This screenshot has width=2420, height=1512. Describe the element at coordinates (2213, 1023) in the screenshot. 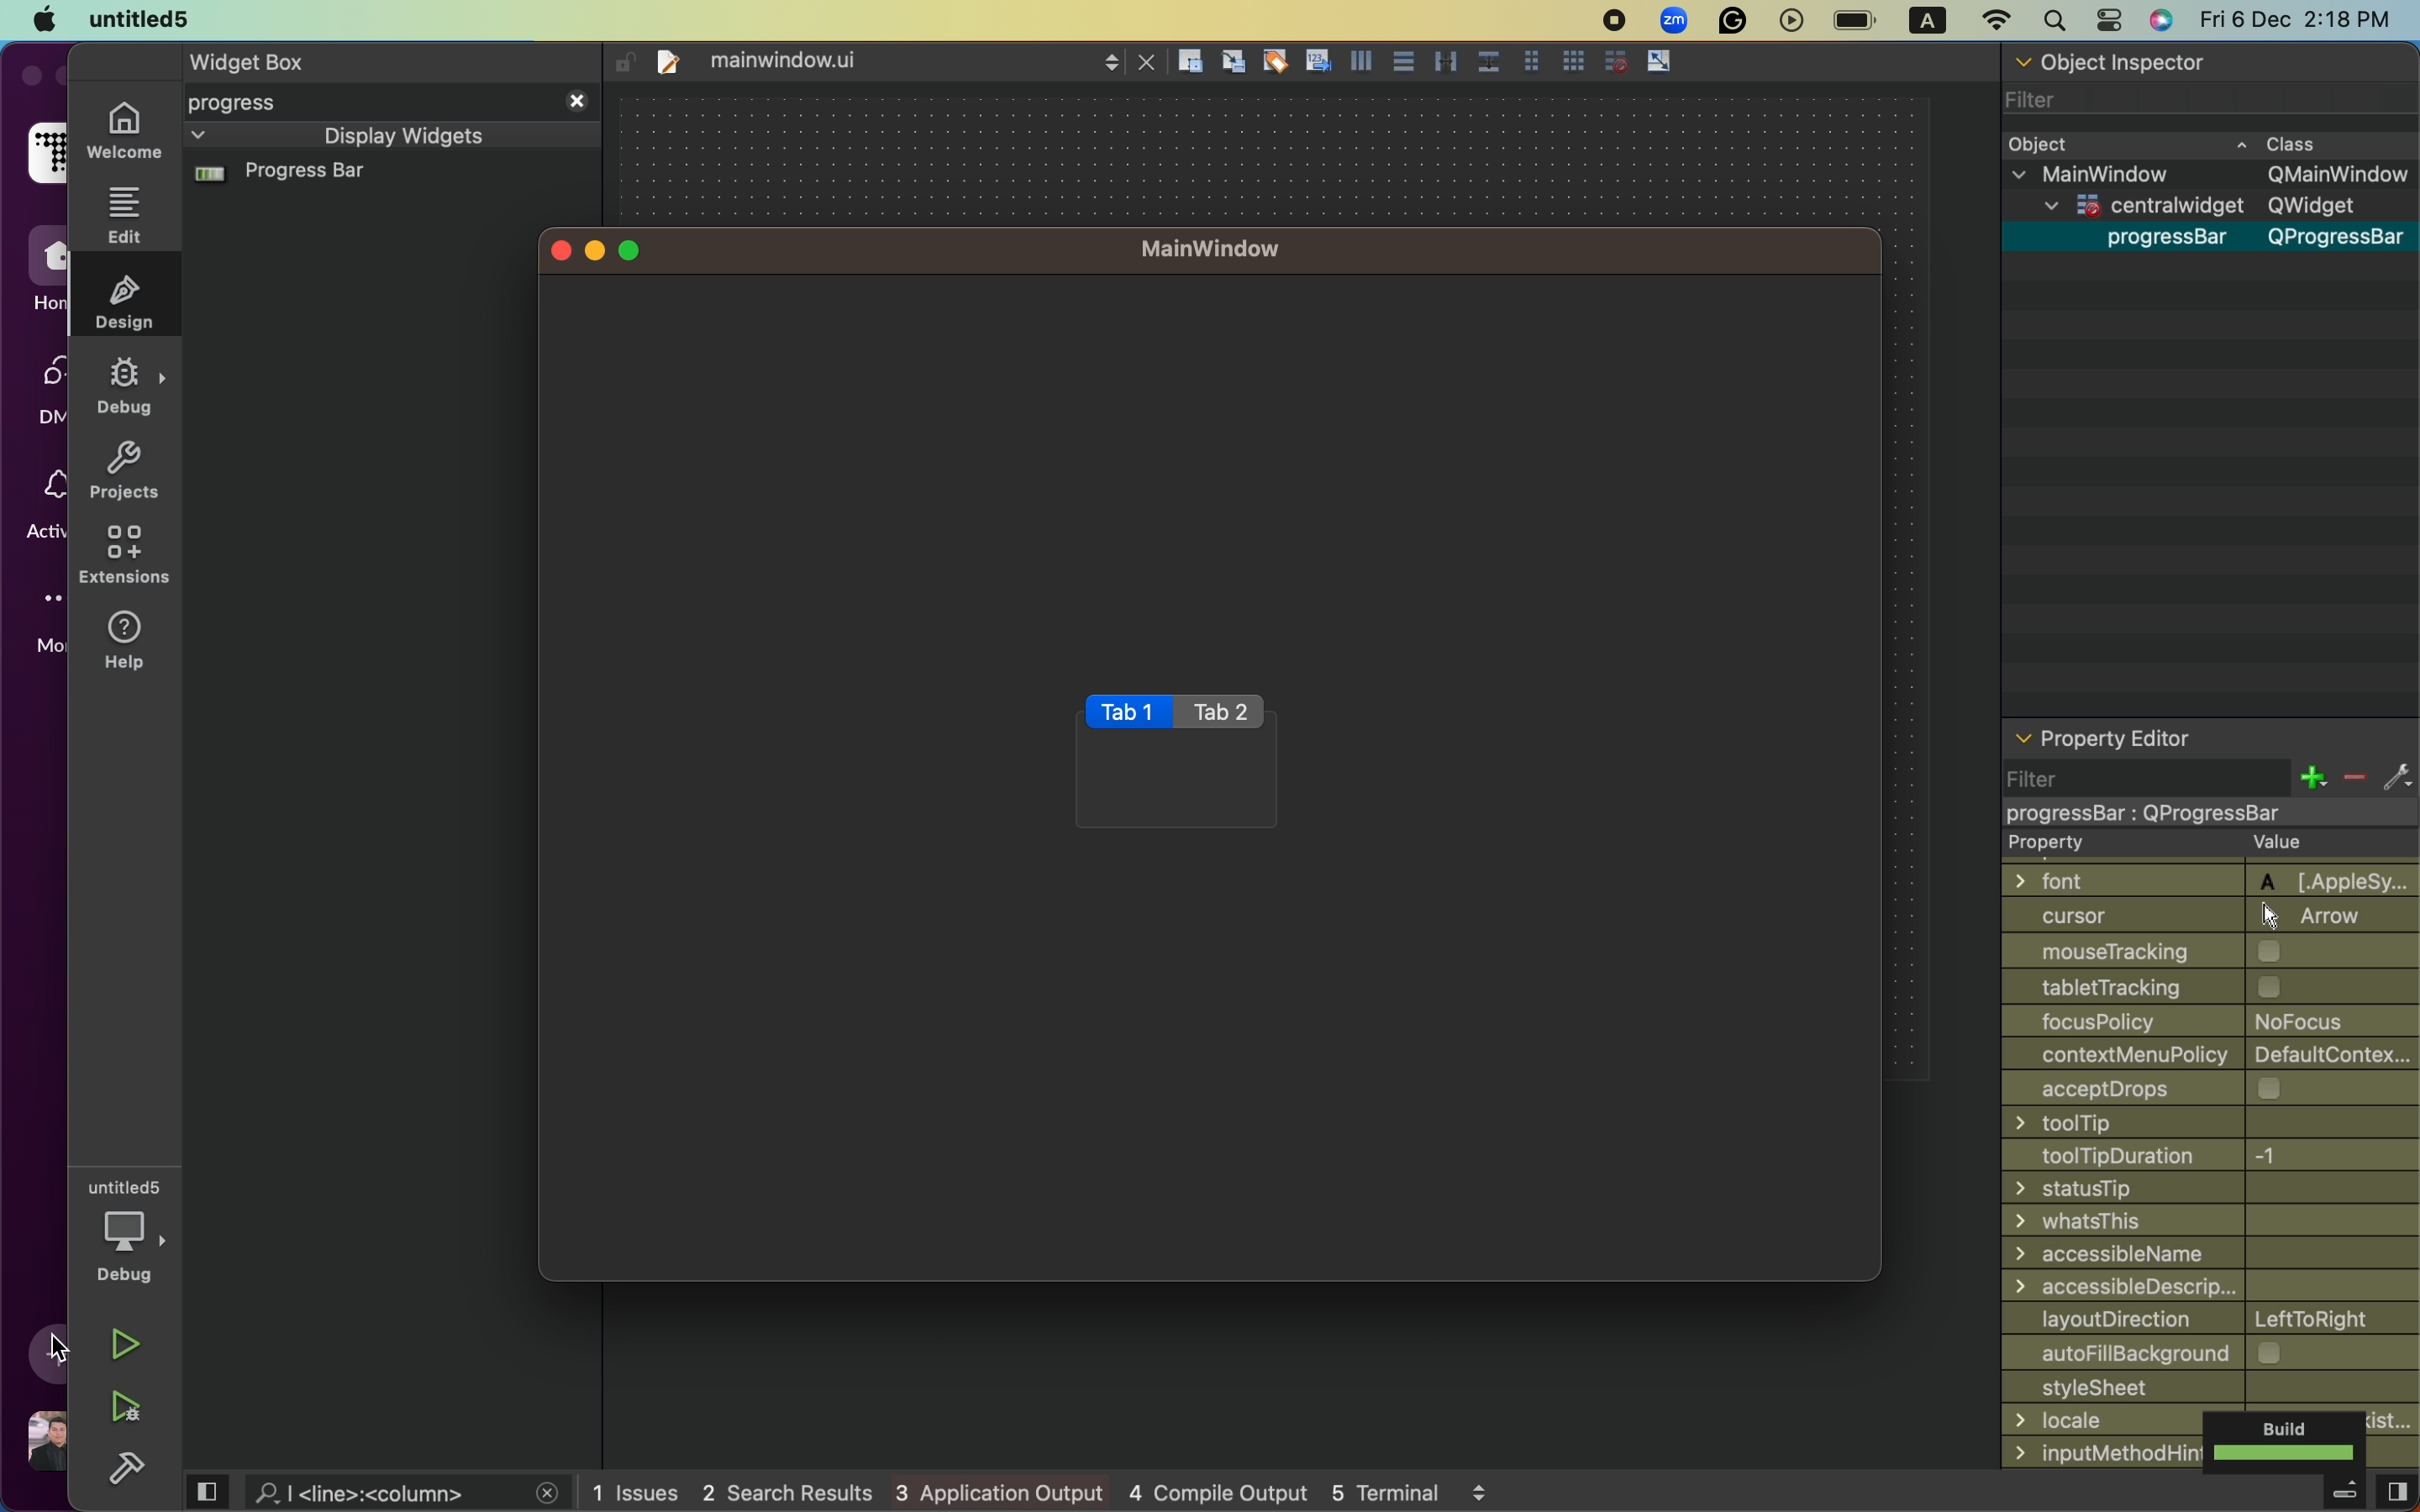

I see `Policy` at that location.